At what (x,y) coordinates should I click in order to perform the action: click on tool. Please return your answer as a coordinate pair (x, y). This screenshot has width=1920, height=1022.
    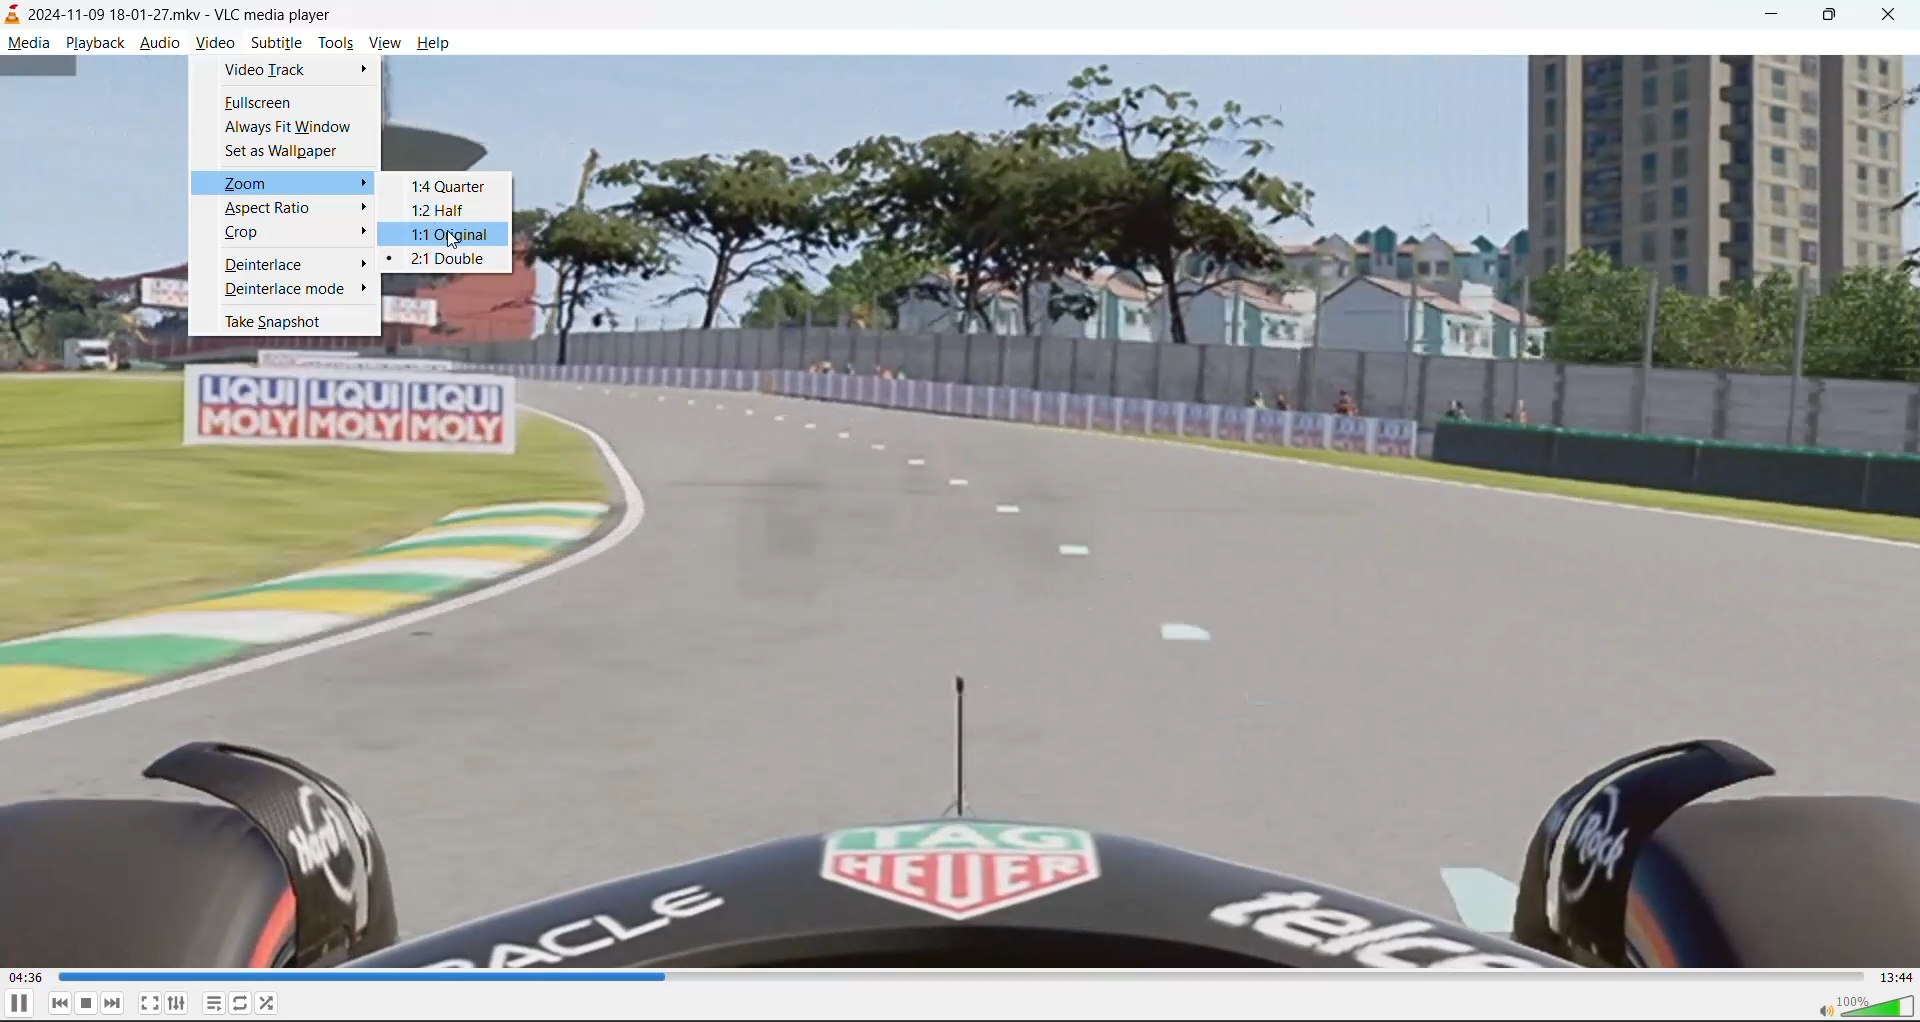
    Looking at the image, I should click on (335, 46).